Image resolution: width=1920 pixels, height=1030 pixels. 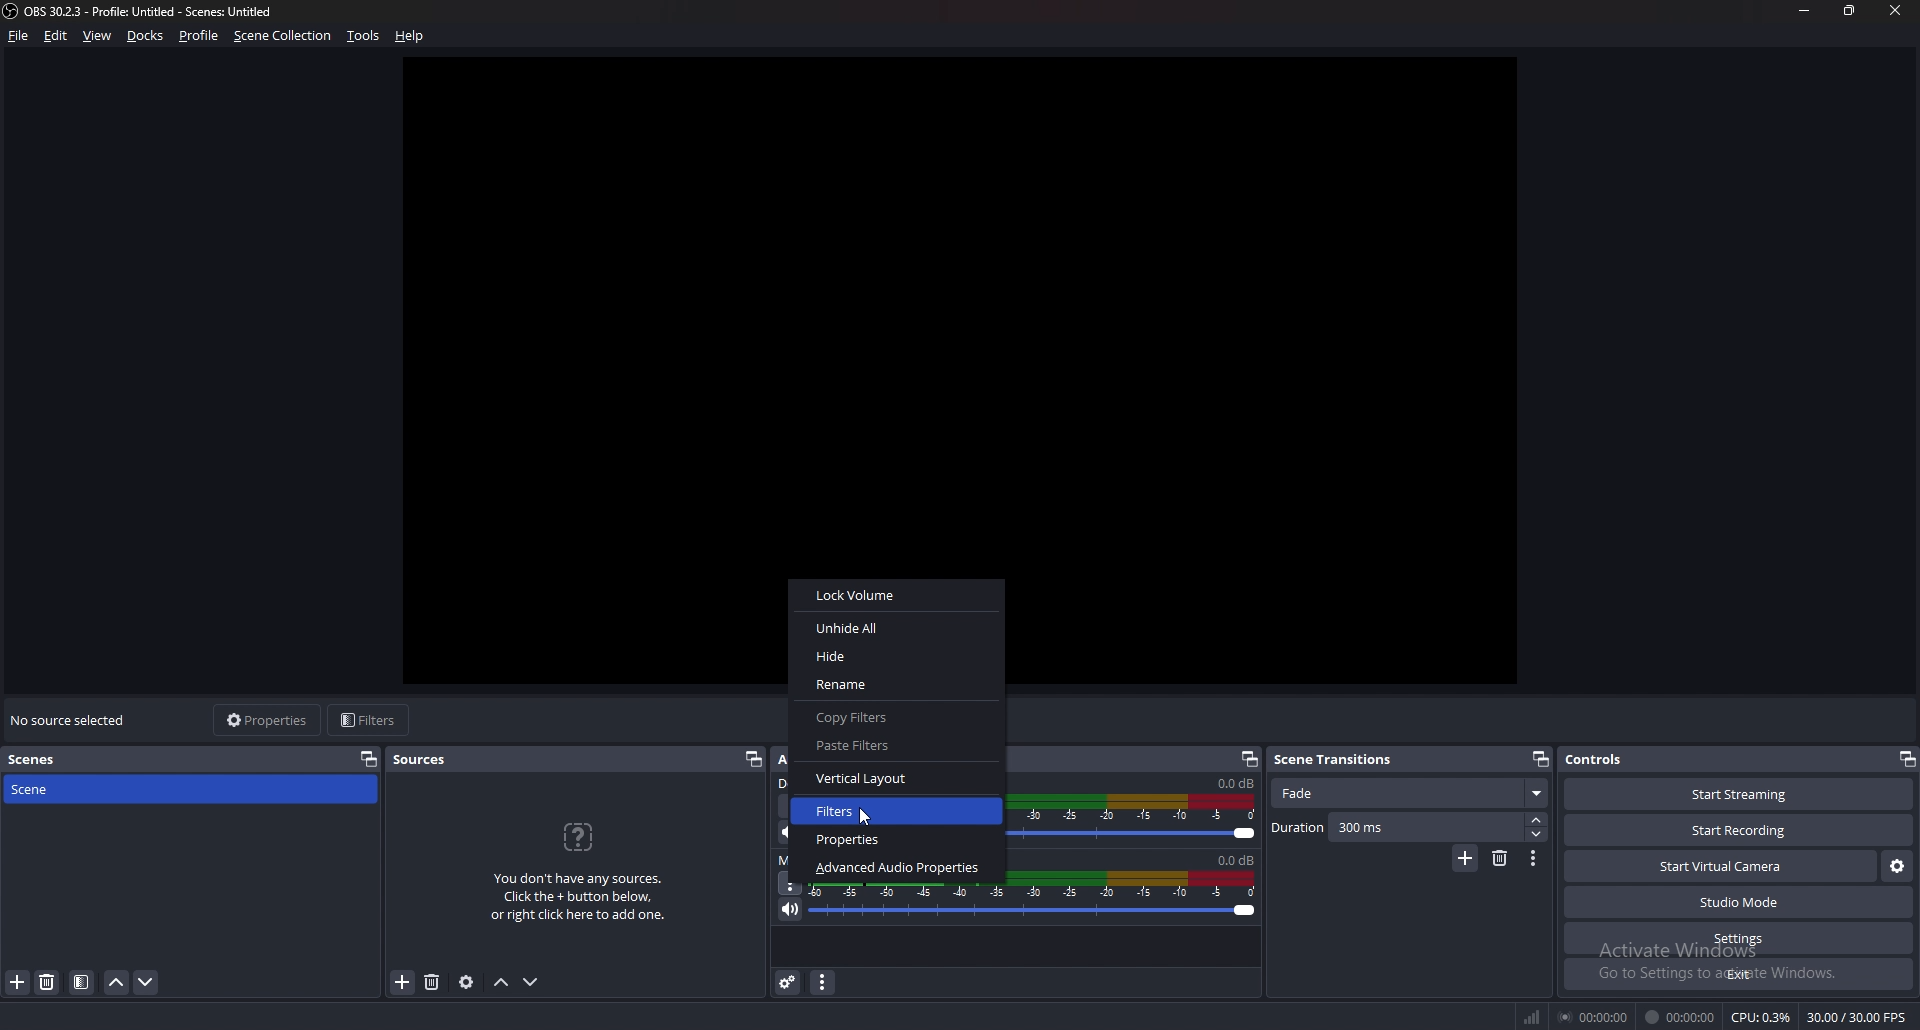 I want to click on properties, so click(x=369, y=759).